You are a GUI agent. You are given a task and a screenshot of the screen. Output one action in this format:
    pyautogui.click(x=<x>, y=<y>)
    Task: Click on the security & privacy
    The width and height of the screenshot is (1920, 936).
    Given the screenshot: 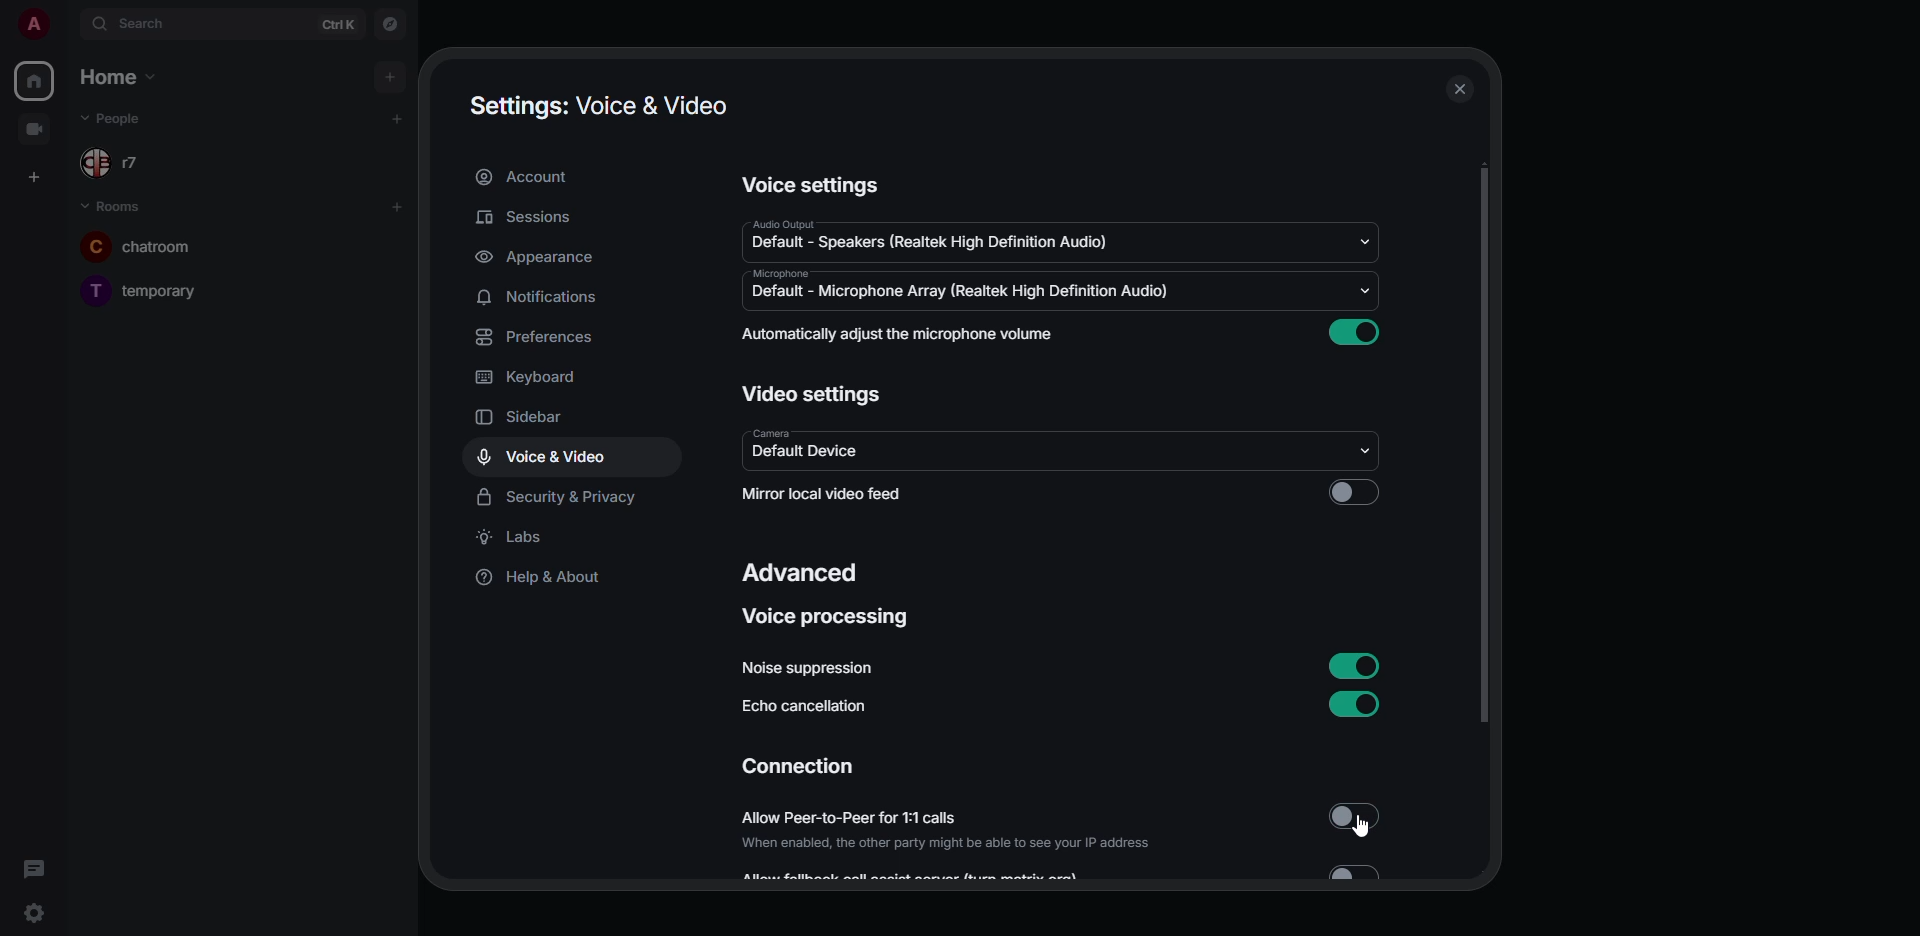 What is the action you would take?
    pyautogui.click(x=572, y=496)
    